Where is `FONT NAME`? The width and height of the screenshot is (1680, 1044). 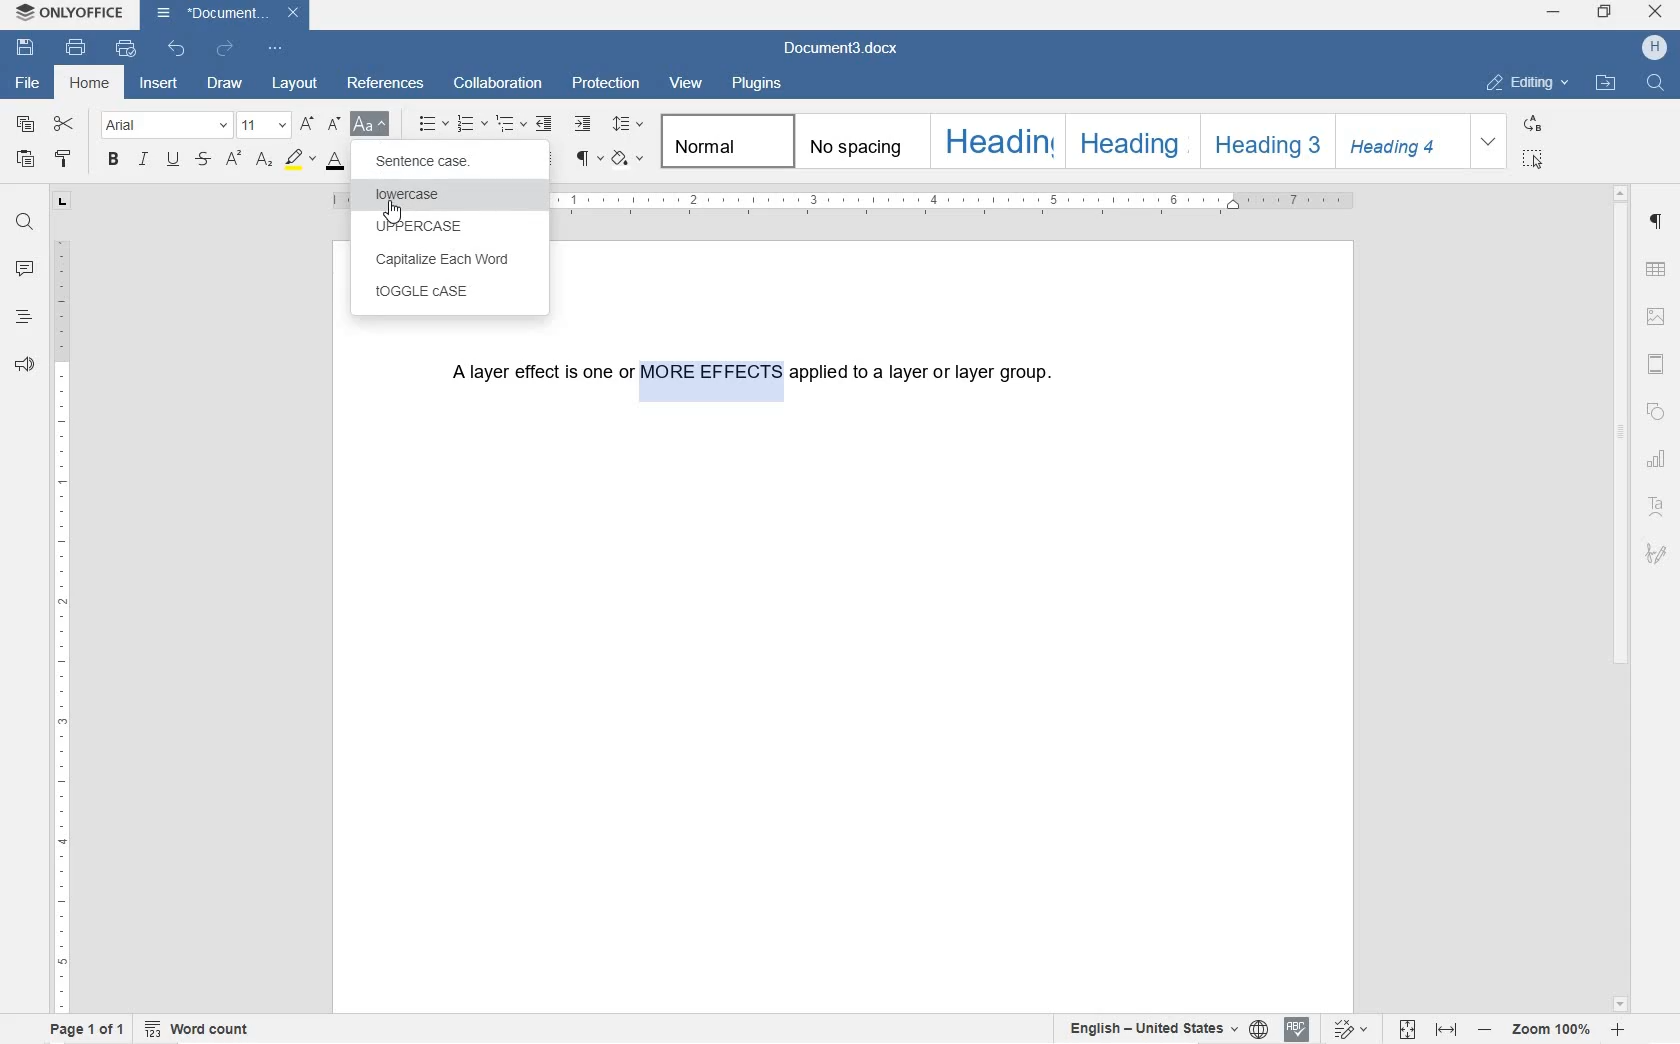
FONT NAME is located at coordinates (165, 124).